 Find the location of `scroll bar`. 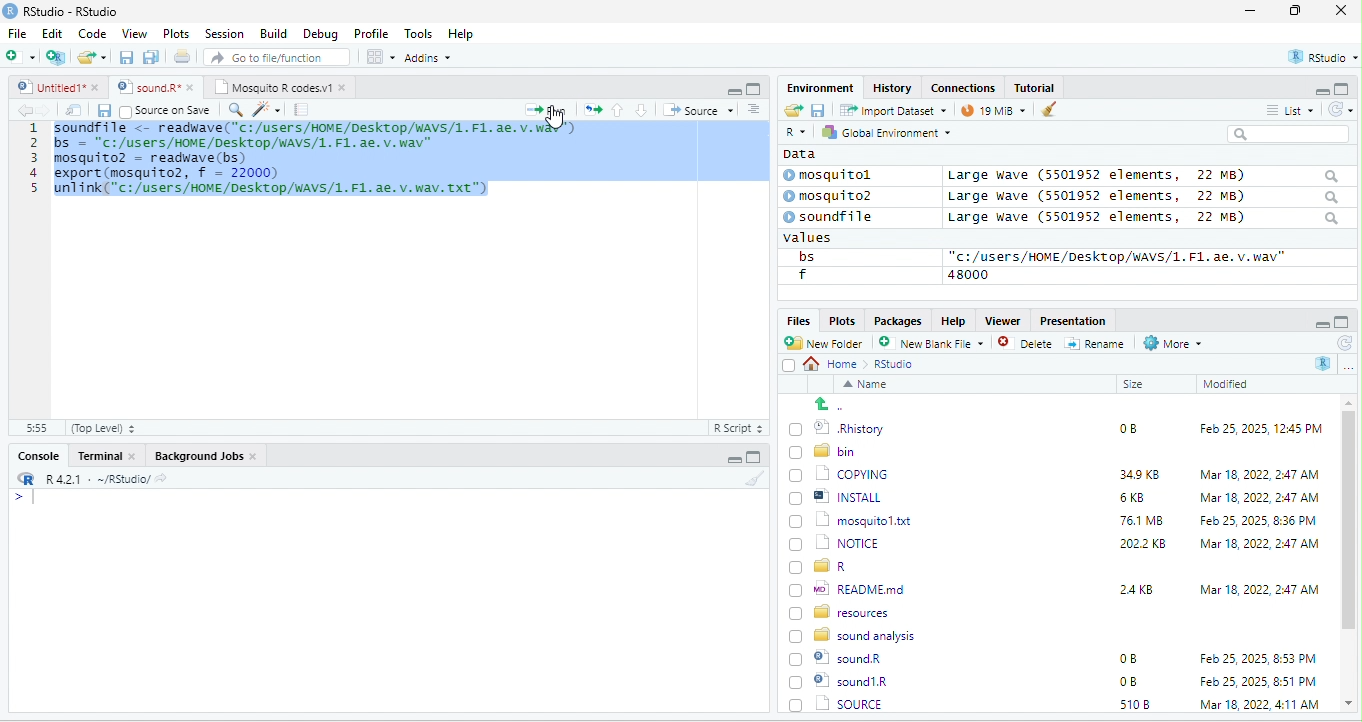

scroll bar is located at coordinates (759, 267).